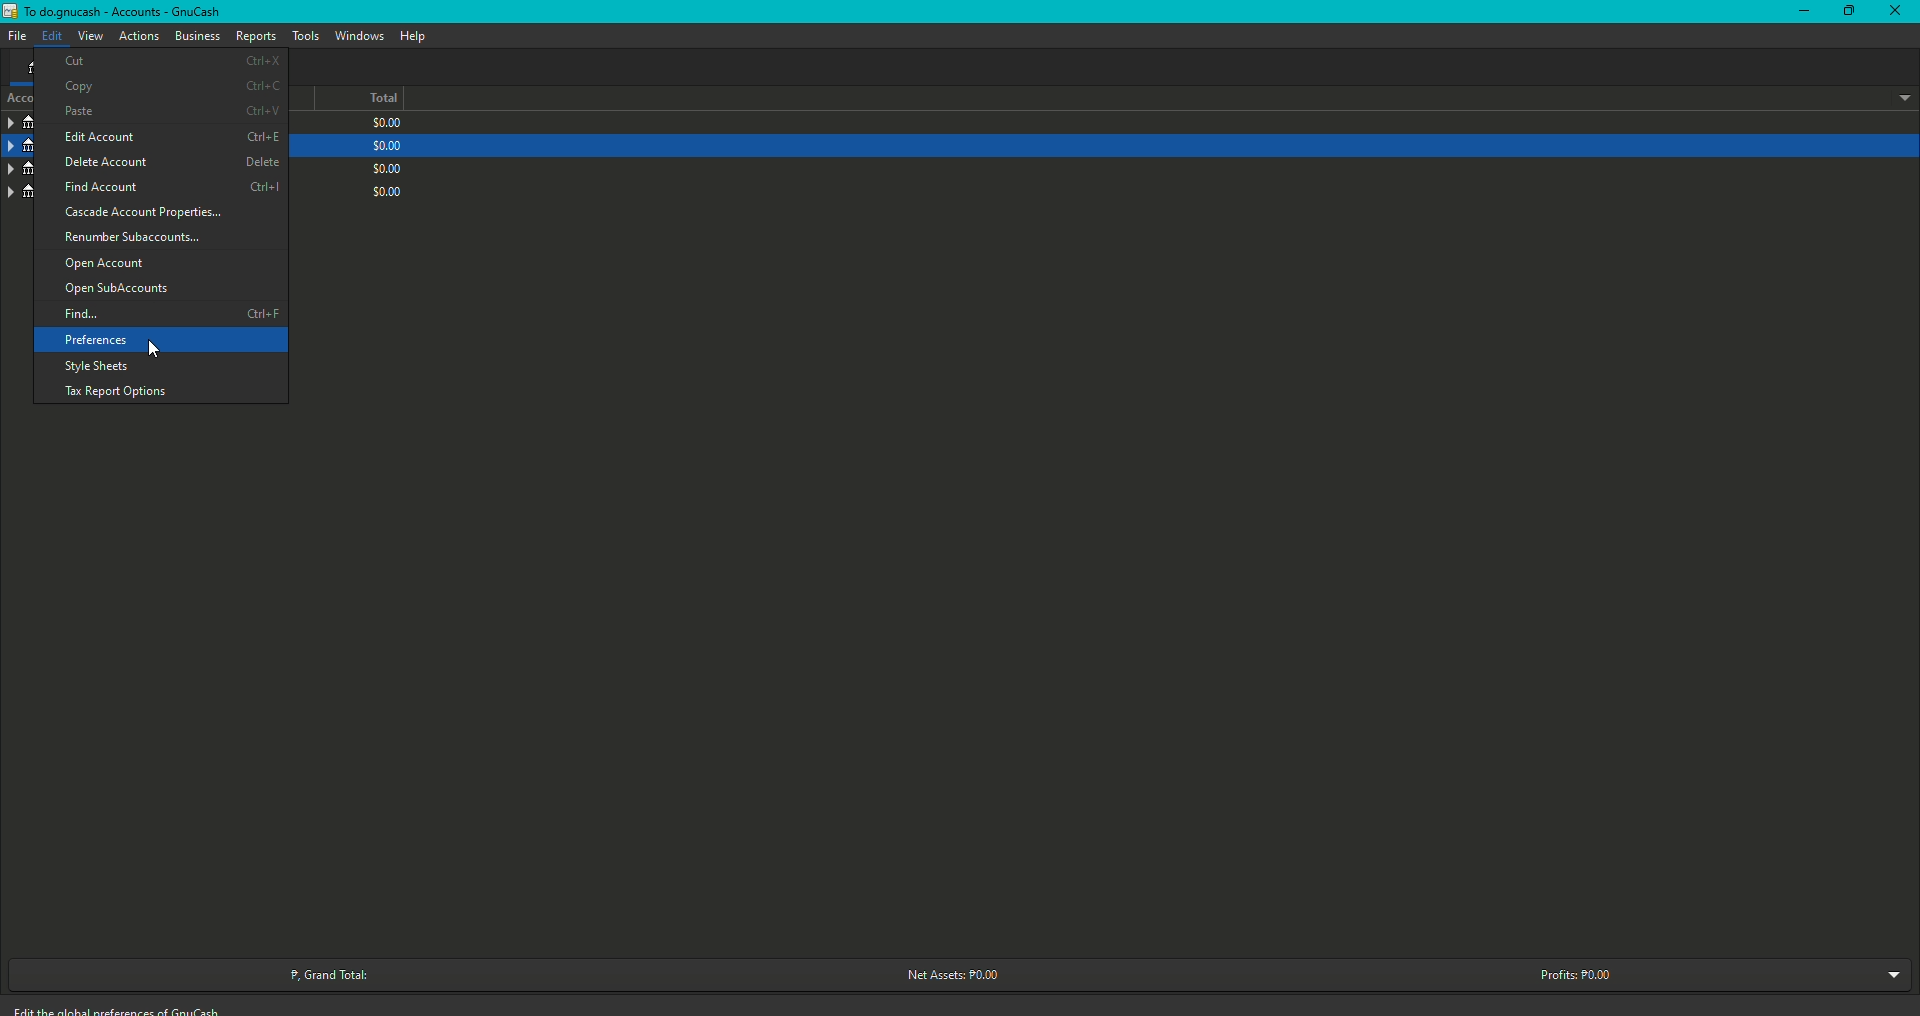 The width and height of the screenshot is (1920, 1016). I want to click on $0, so click(385, 146).